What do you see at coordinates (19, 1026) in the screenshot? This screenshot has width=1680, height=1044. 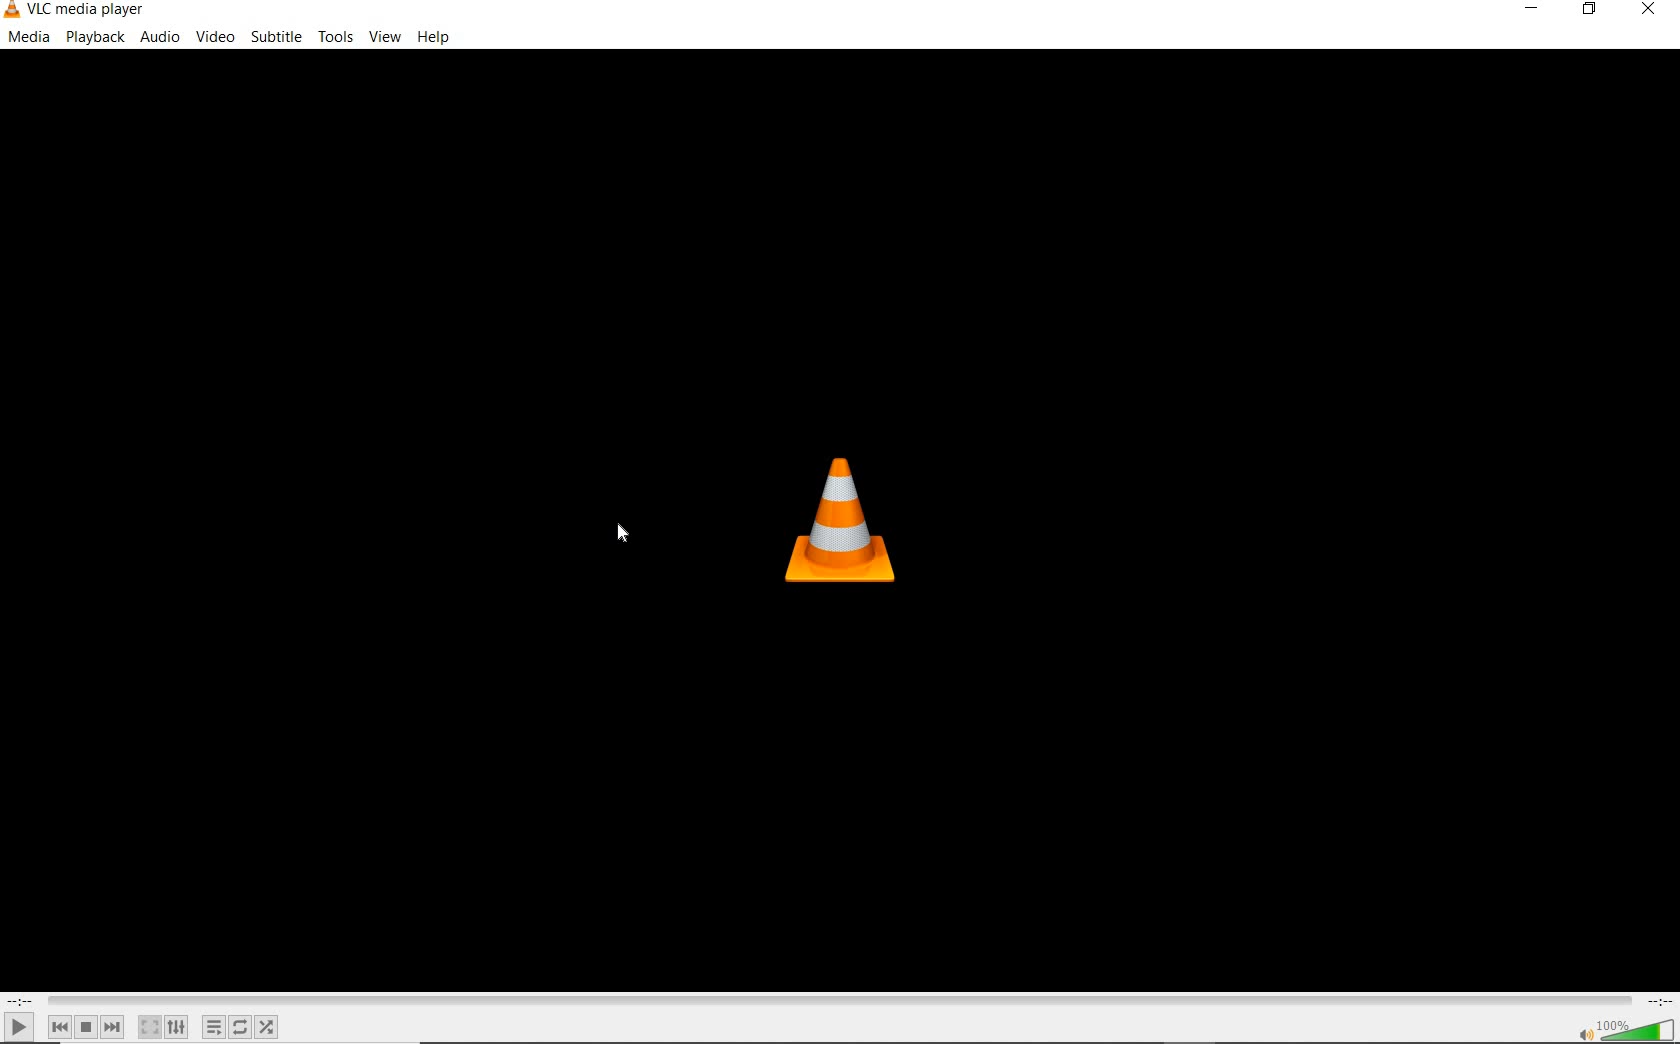 I see `play` at bounding box center [19, 1026].